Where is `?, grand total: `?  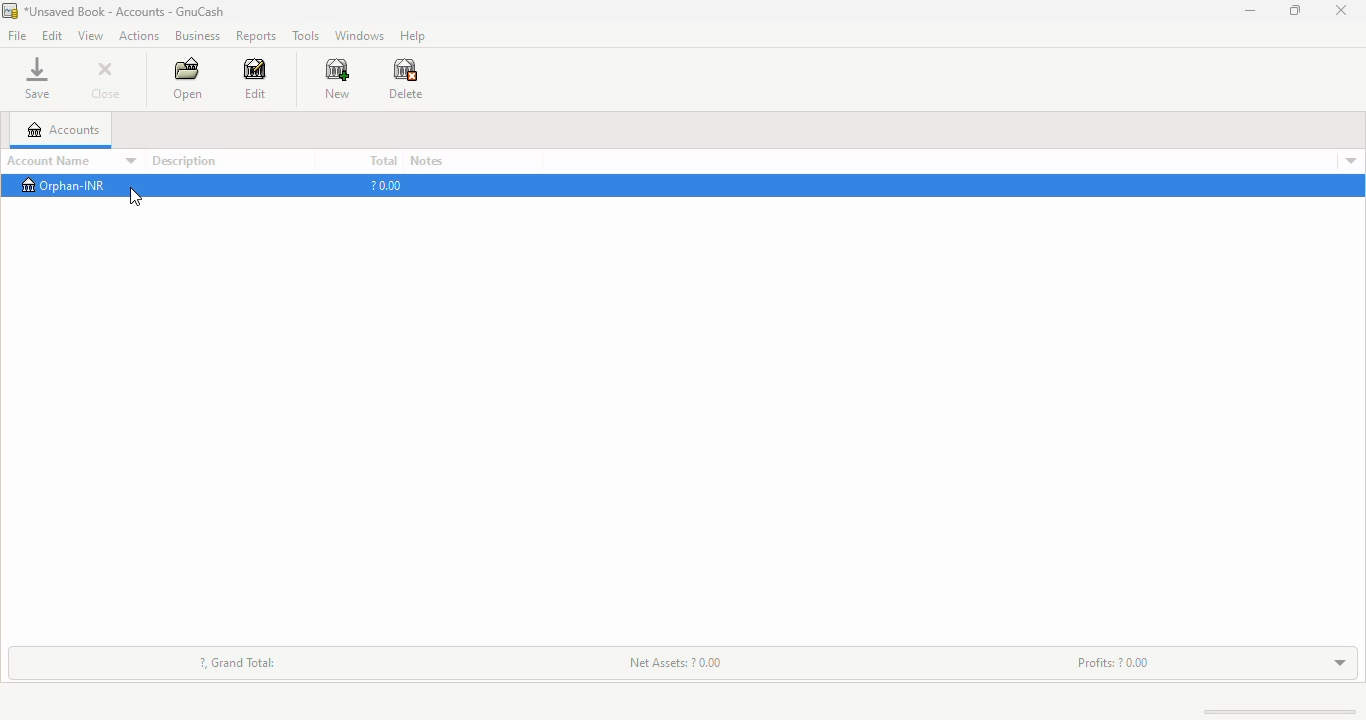
?, grand total:  is located at coordinates (238, 663).